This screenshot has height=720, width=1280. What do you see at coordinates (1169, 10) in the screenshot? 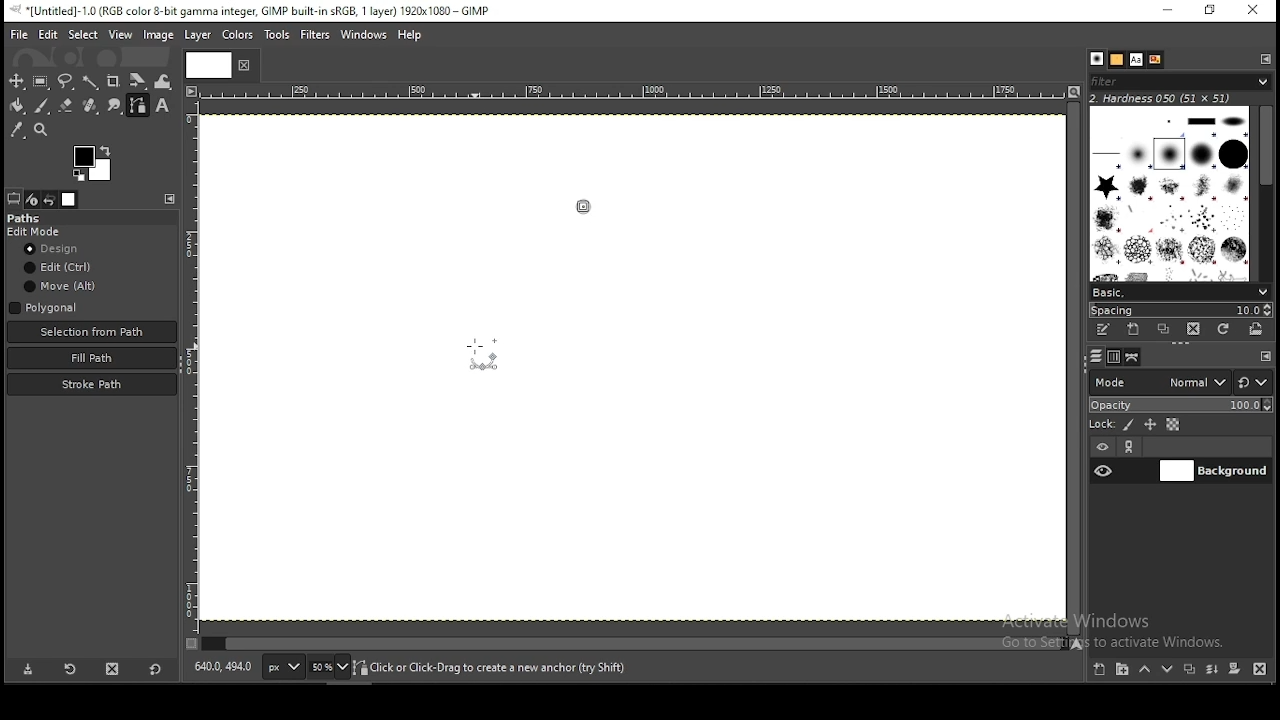
I see `minimize` at bounding box center [1169, 10].